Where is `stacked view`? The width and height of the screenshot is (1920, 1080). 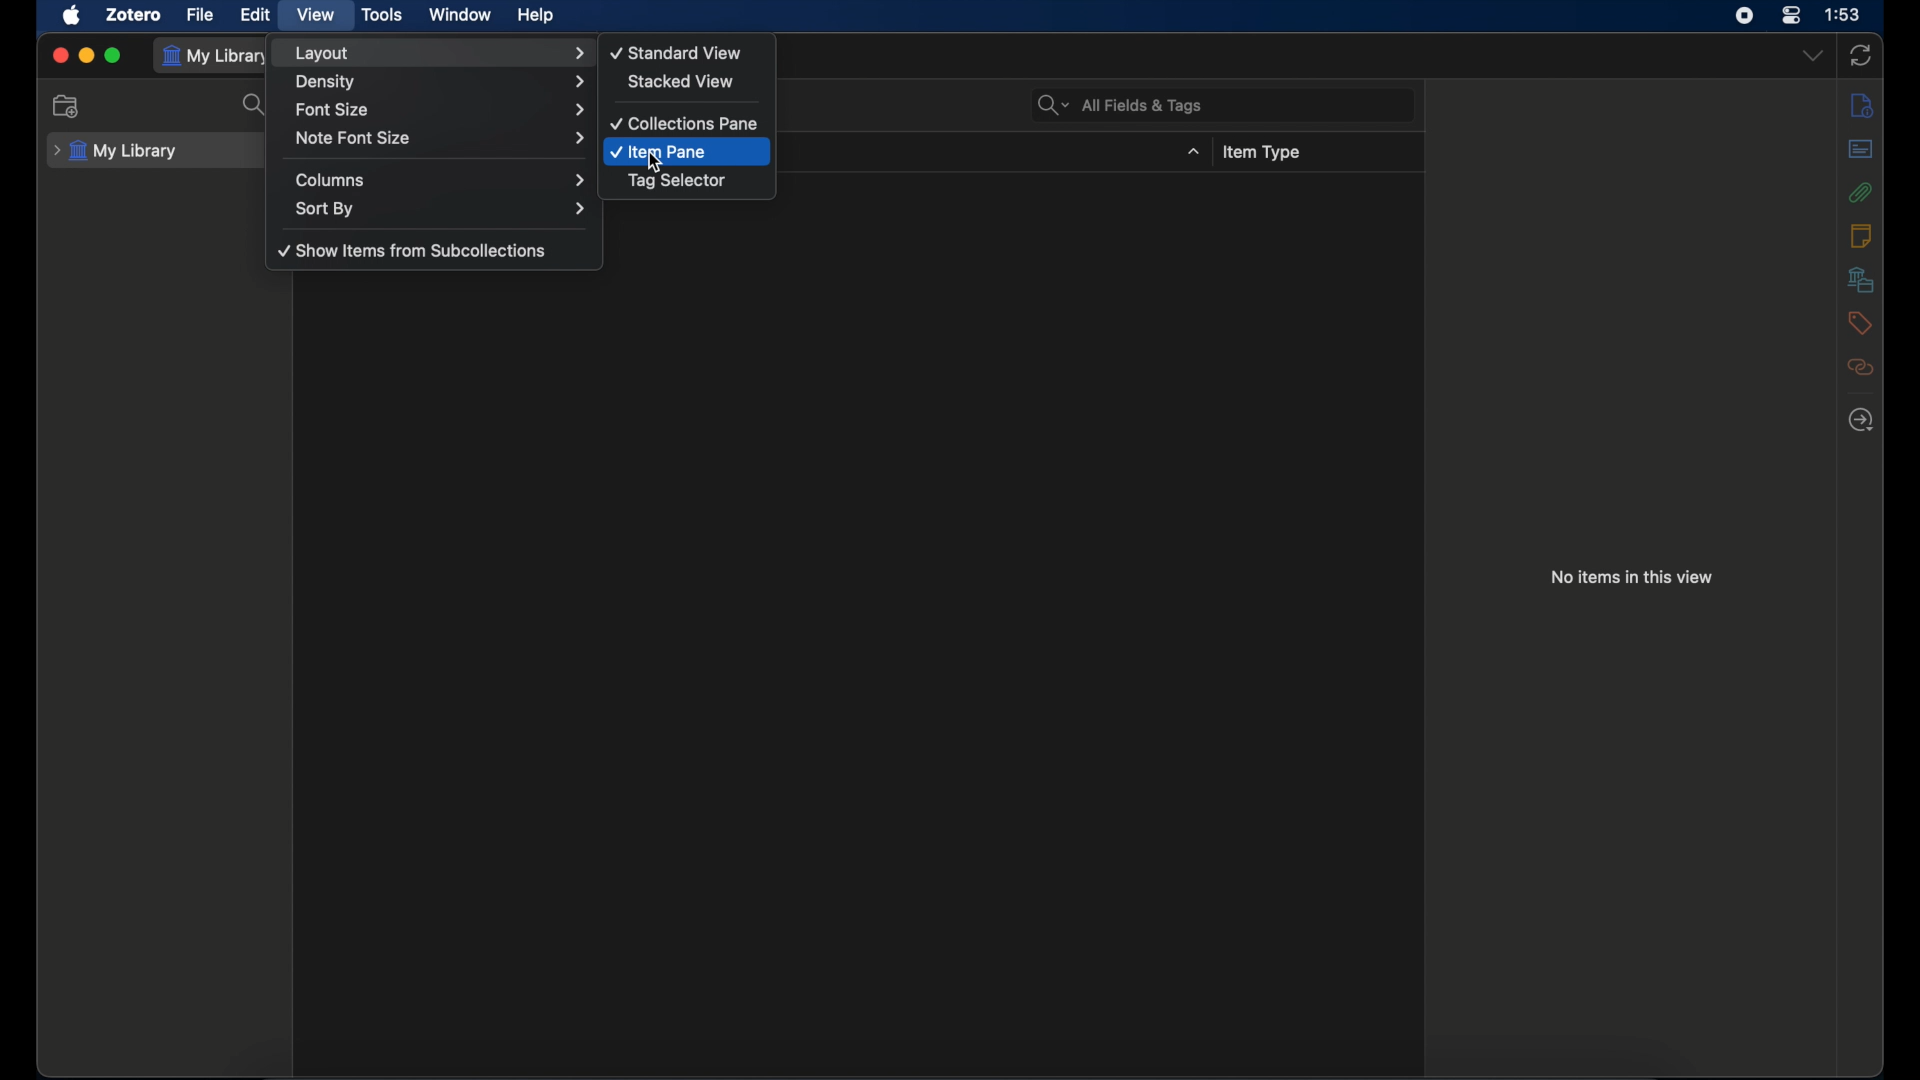 stacked view is located at coordinates (680, 81).